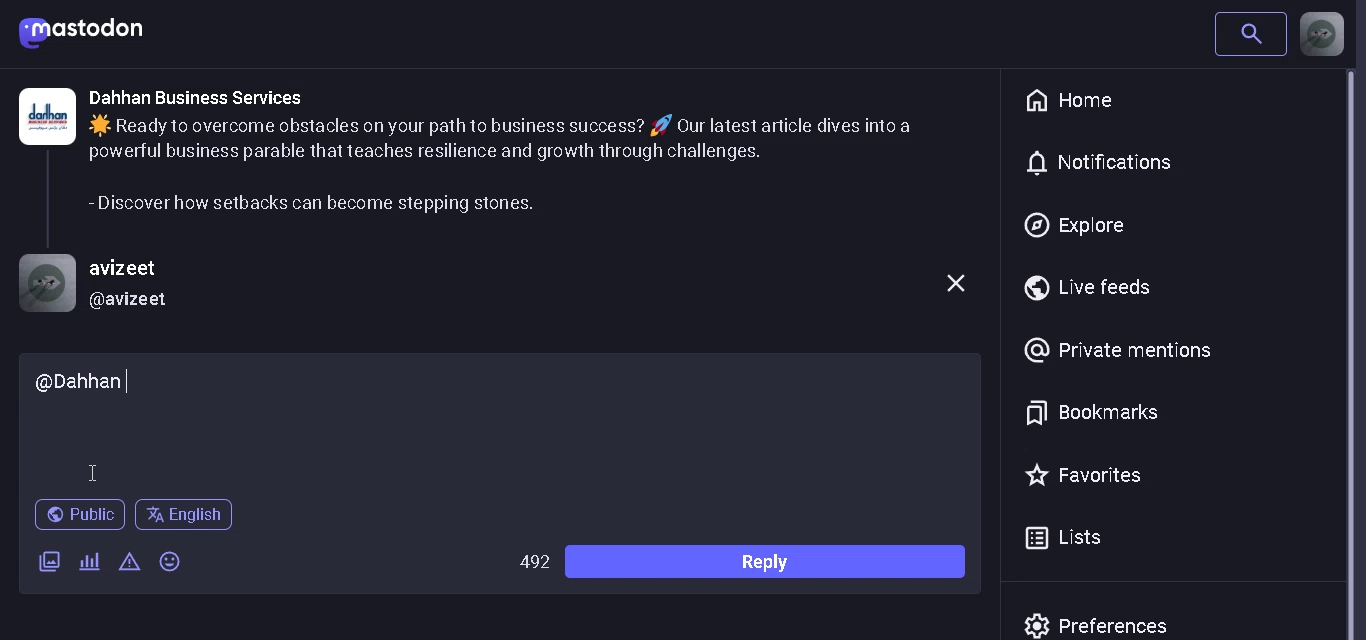  What do you see at coordinates (79, 515) in the screenshot?
I see `public post` at bounding box center [79, 515].